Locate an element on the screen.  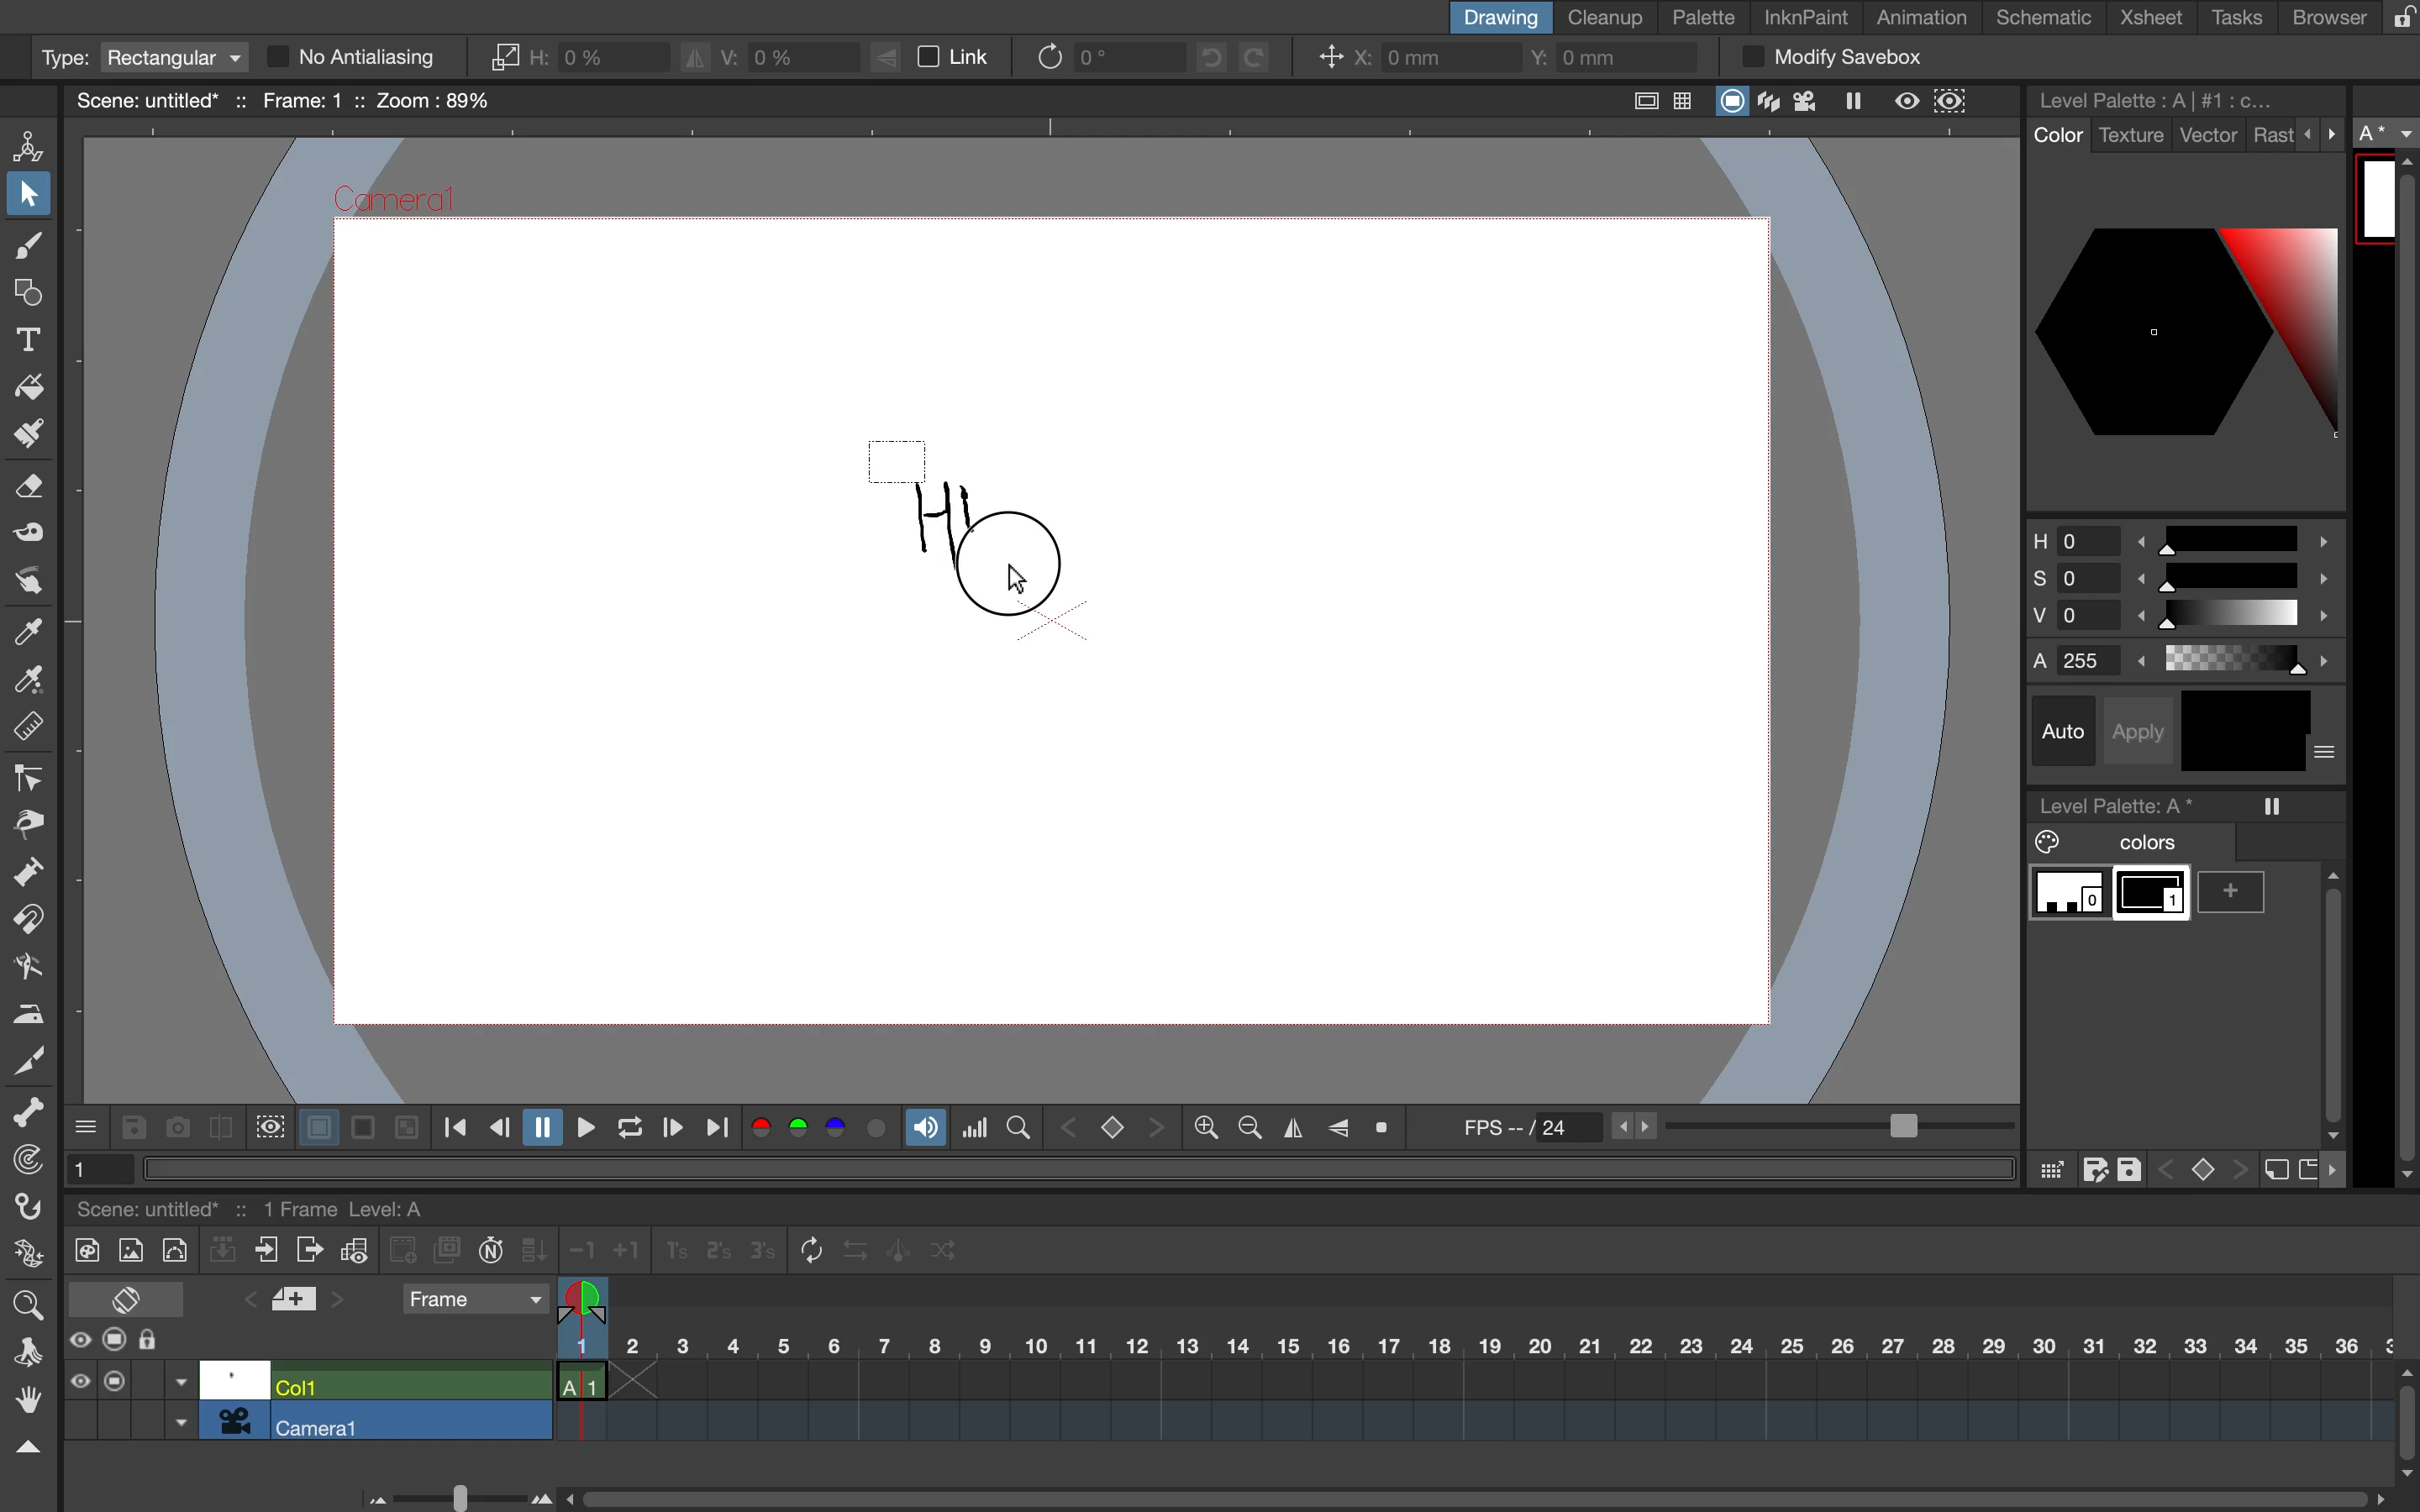
field guide is located at coordinates (1684, 103).